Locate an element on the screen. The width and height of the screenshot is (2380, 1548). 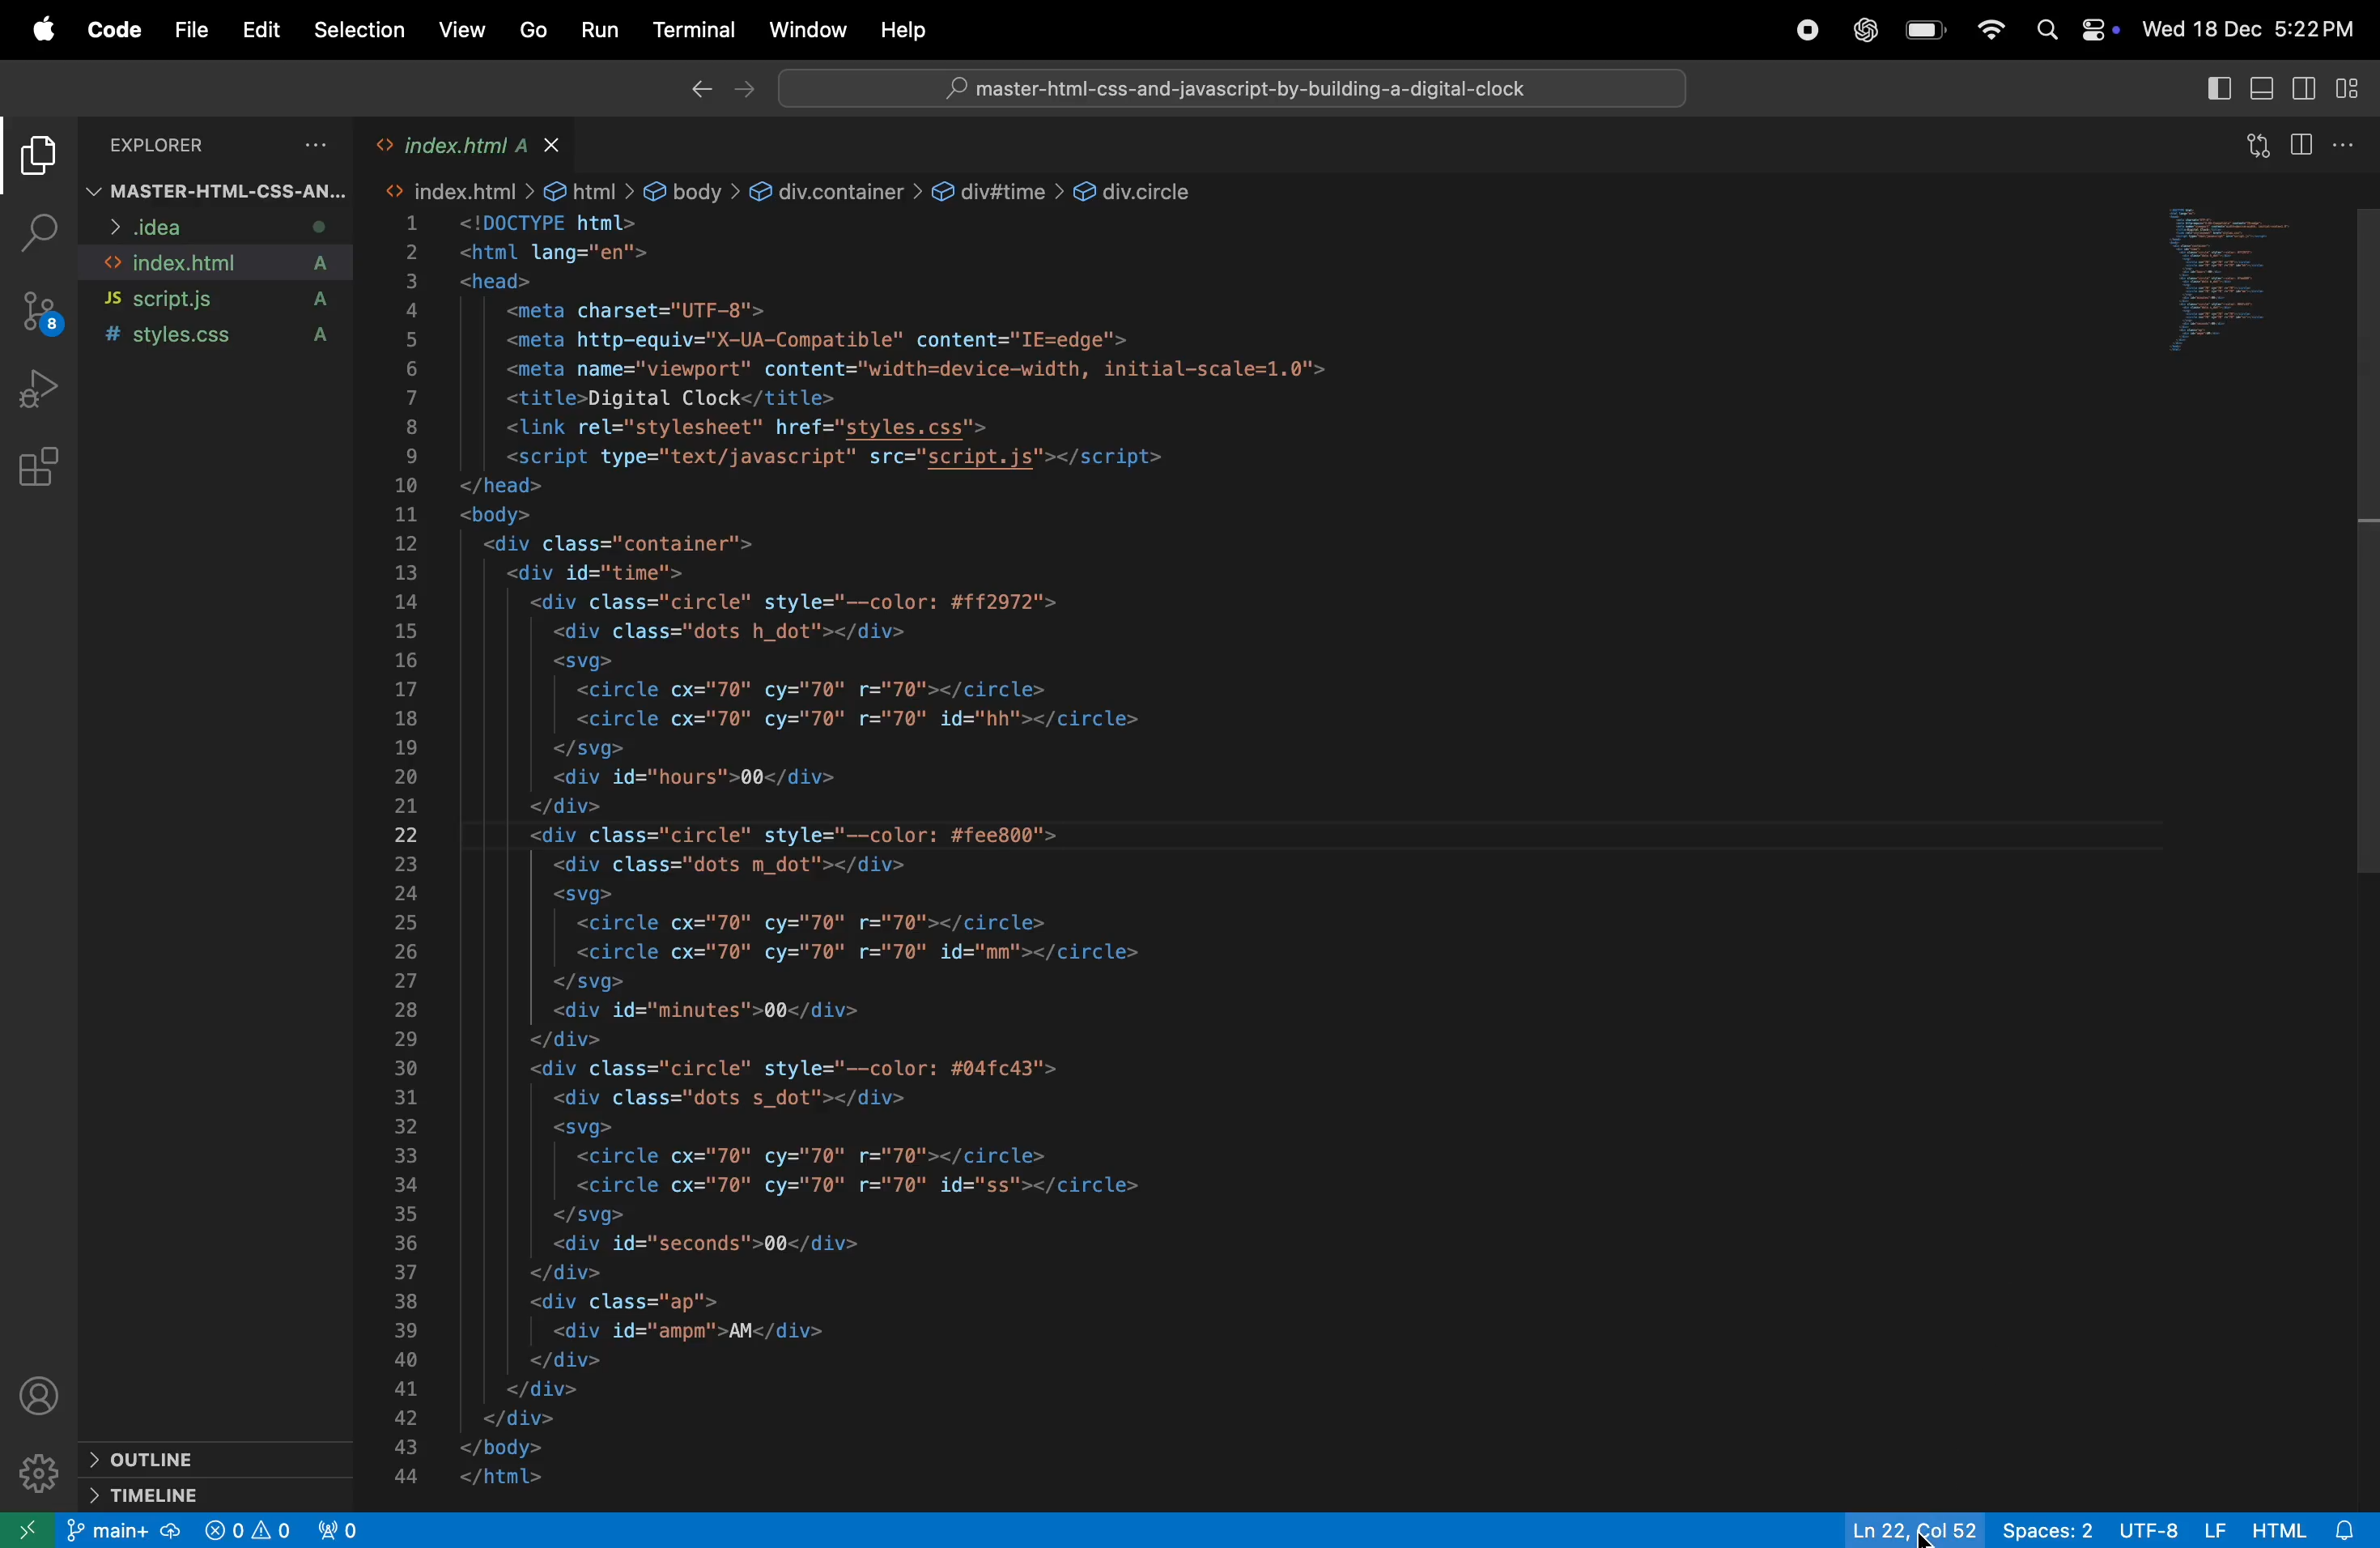
line number is located at coordinates (402, 847).